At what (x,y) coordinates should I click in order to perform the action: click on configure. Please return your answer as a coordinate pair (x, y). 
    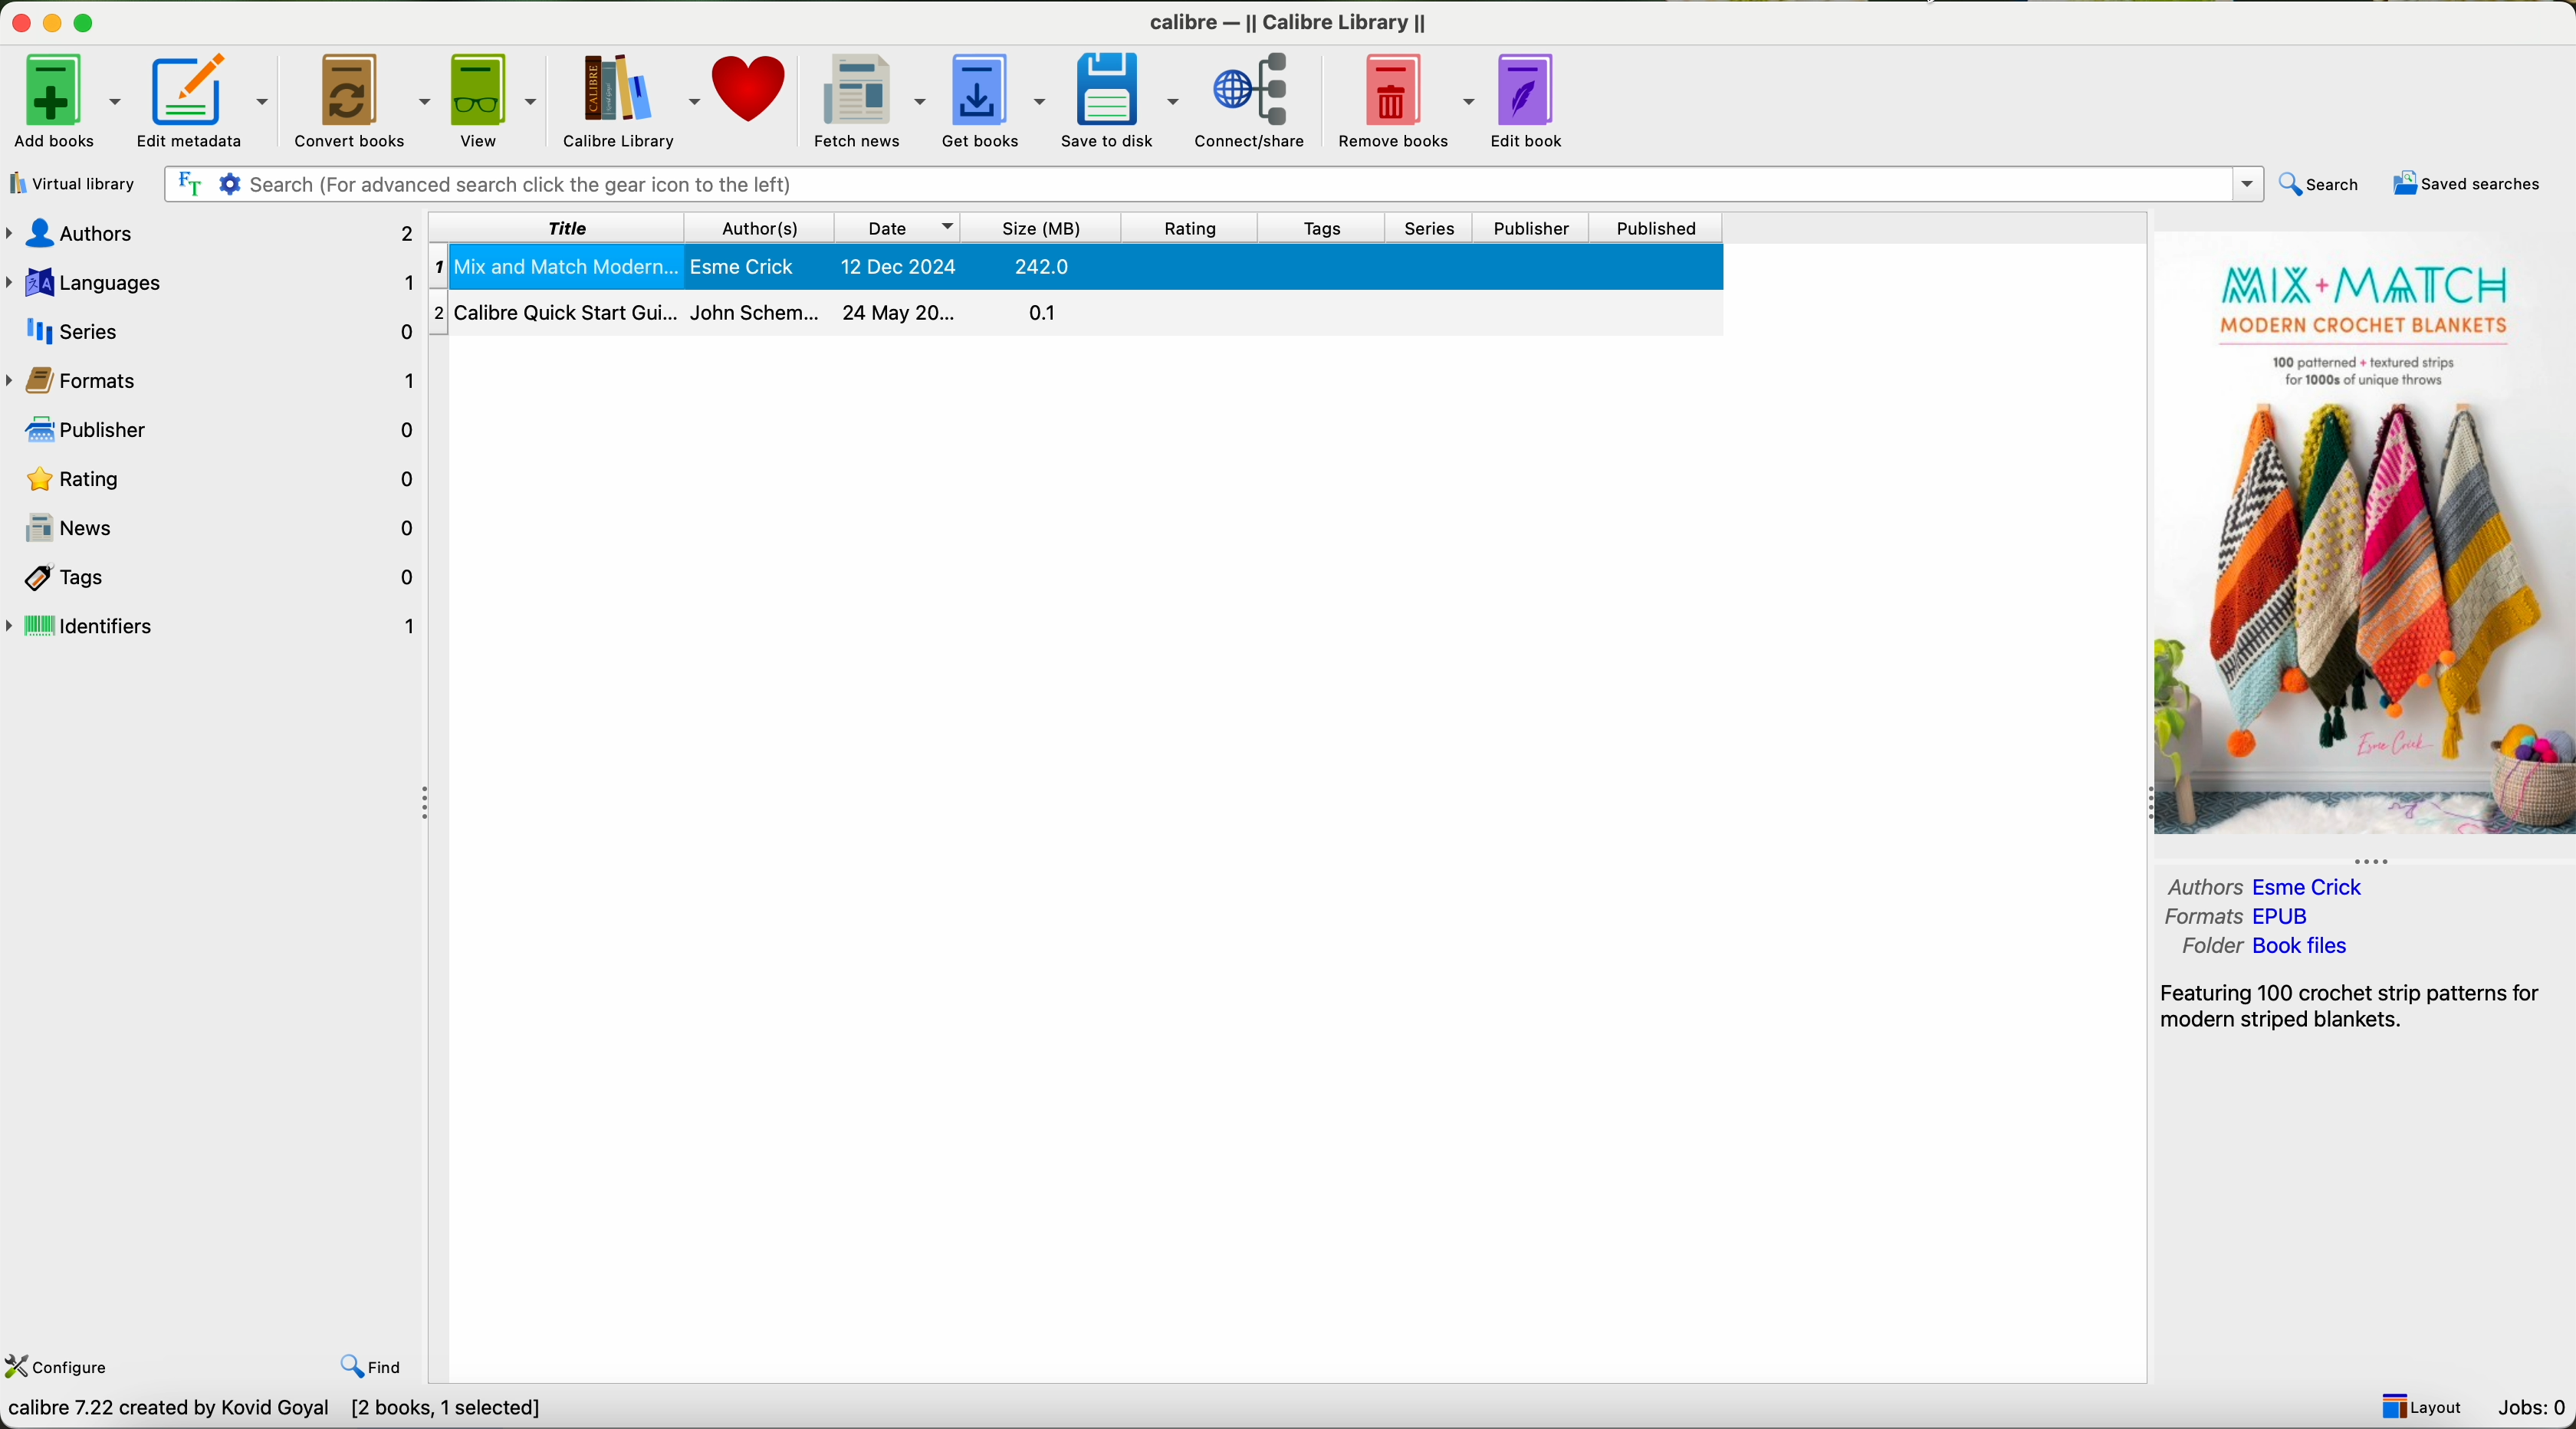
    Looking at the image, I should click on (58, 1368).